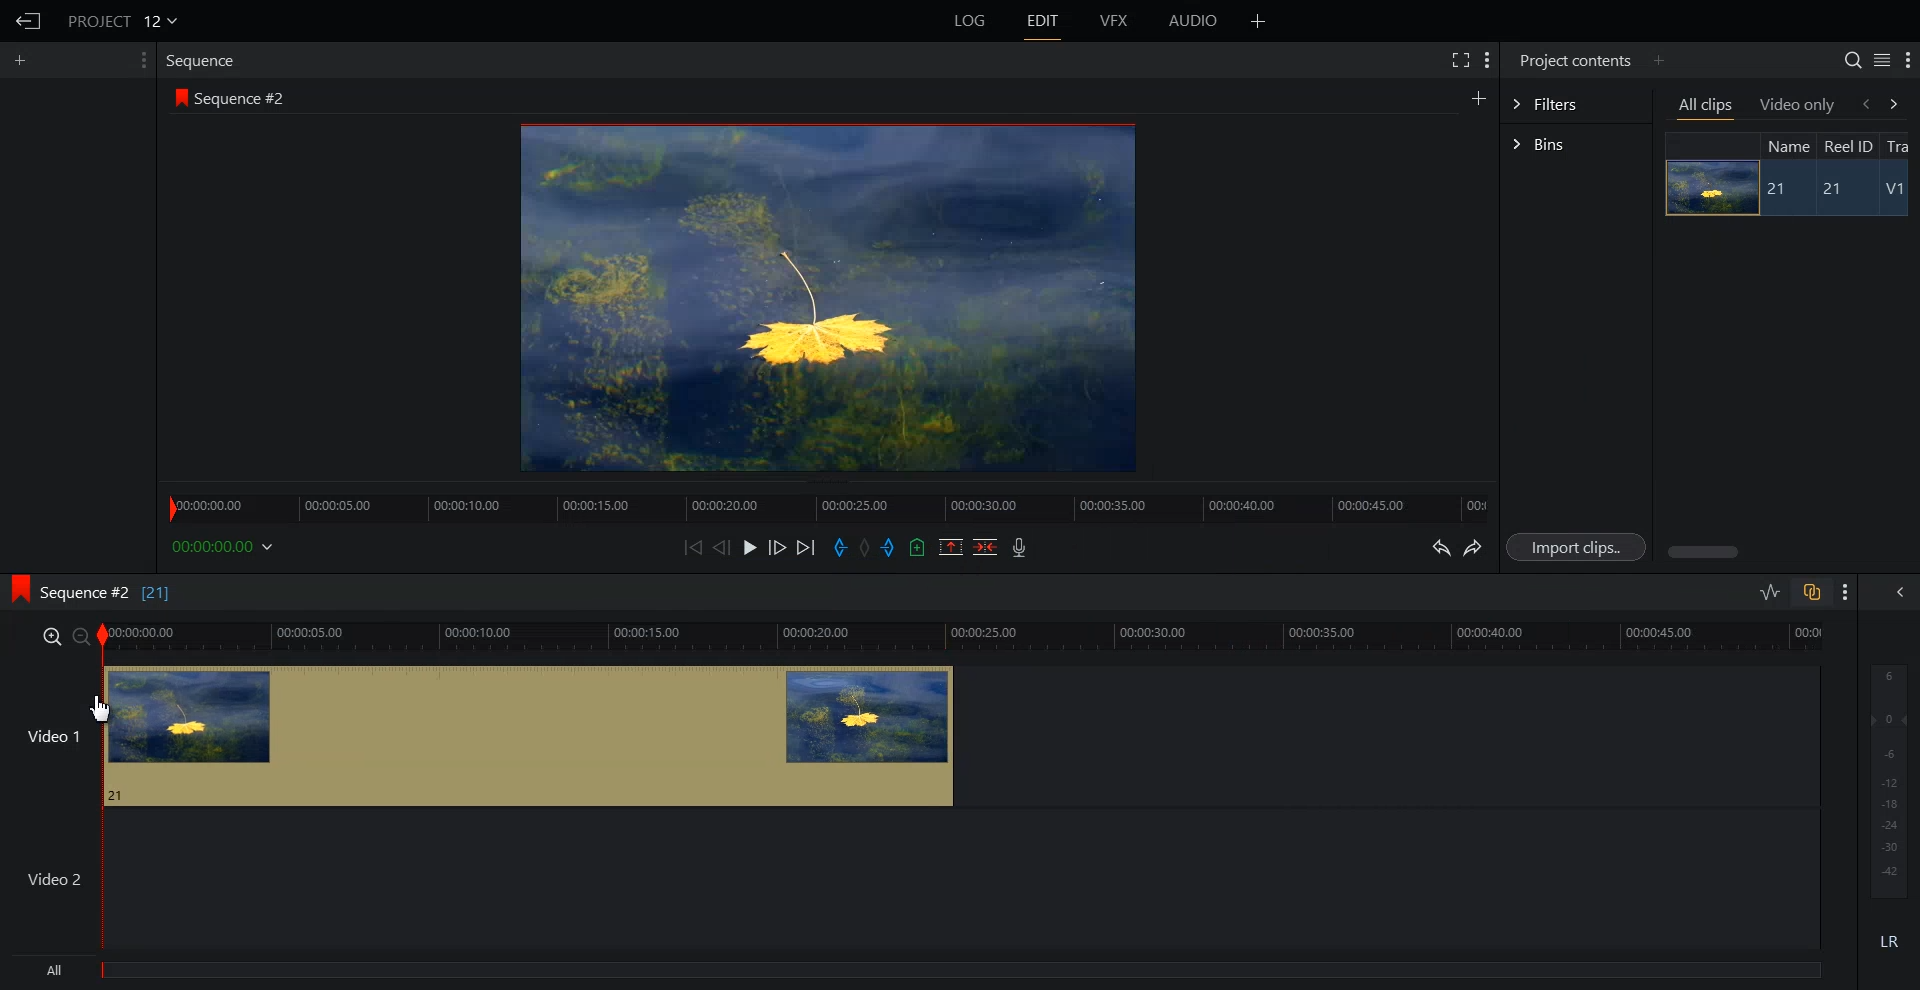 The height and width of the screenshot is (990, 1920). I want to click on Cursor, so click(104, 711).